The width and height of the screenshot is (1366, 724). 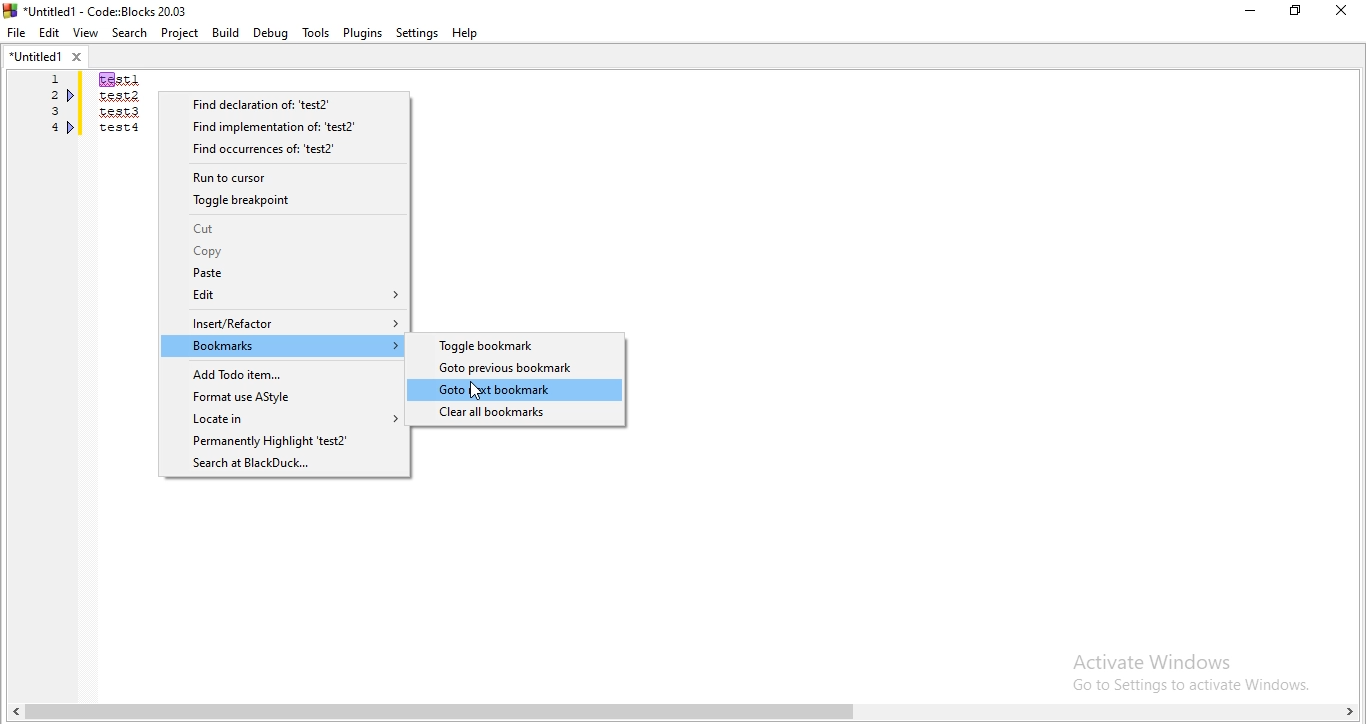 What do you see at coordinates (282, 296) in the screenshot?
I see `Edit` at bounding box center [282, 296].